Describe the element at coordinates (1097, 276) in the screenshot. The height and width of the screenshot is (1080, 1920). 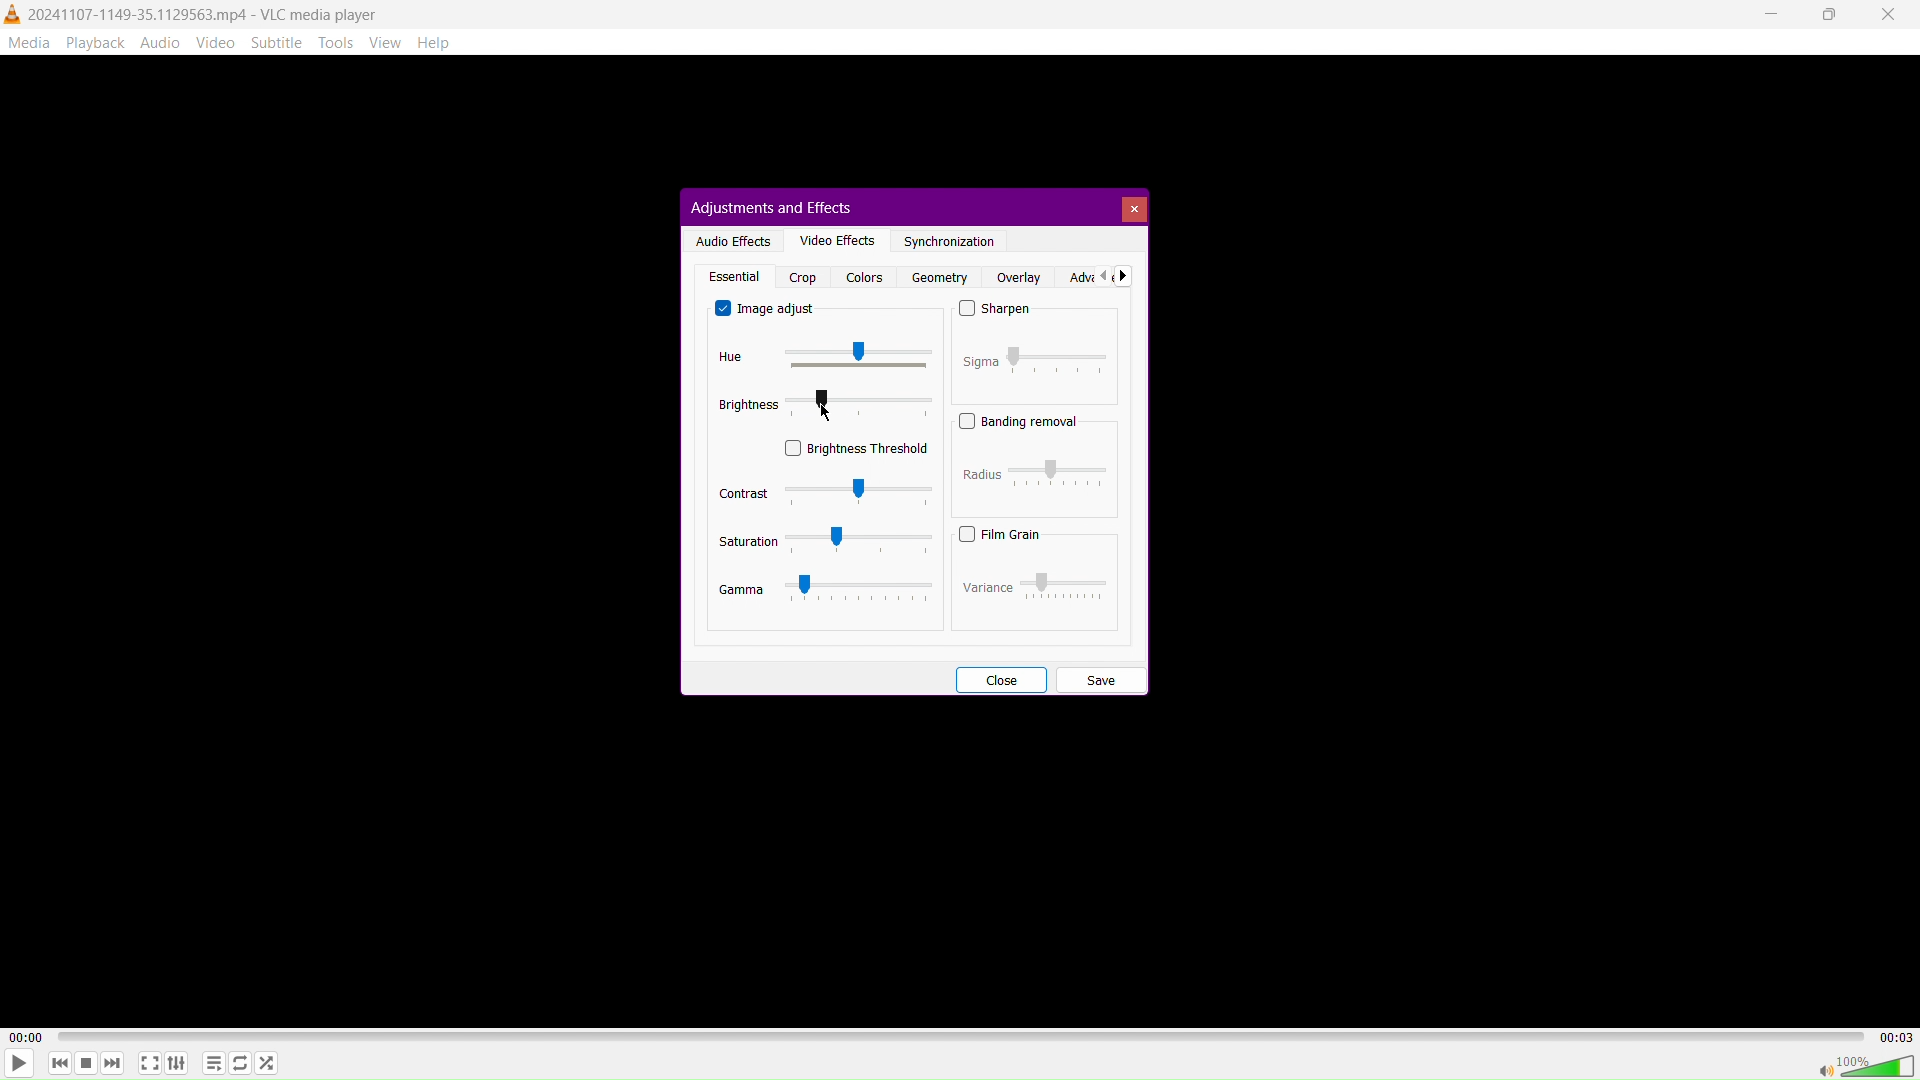
I see `Advanced` at that location.